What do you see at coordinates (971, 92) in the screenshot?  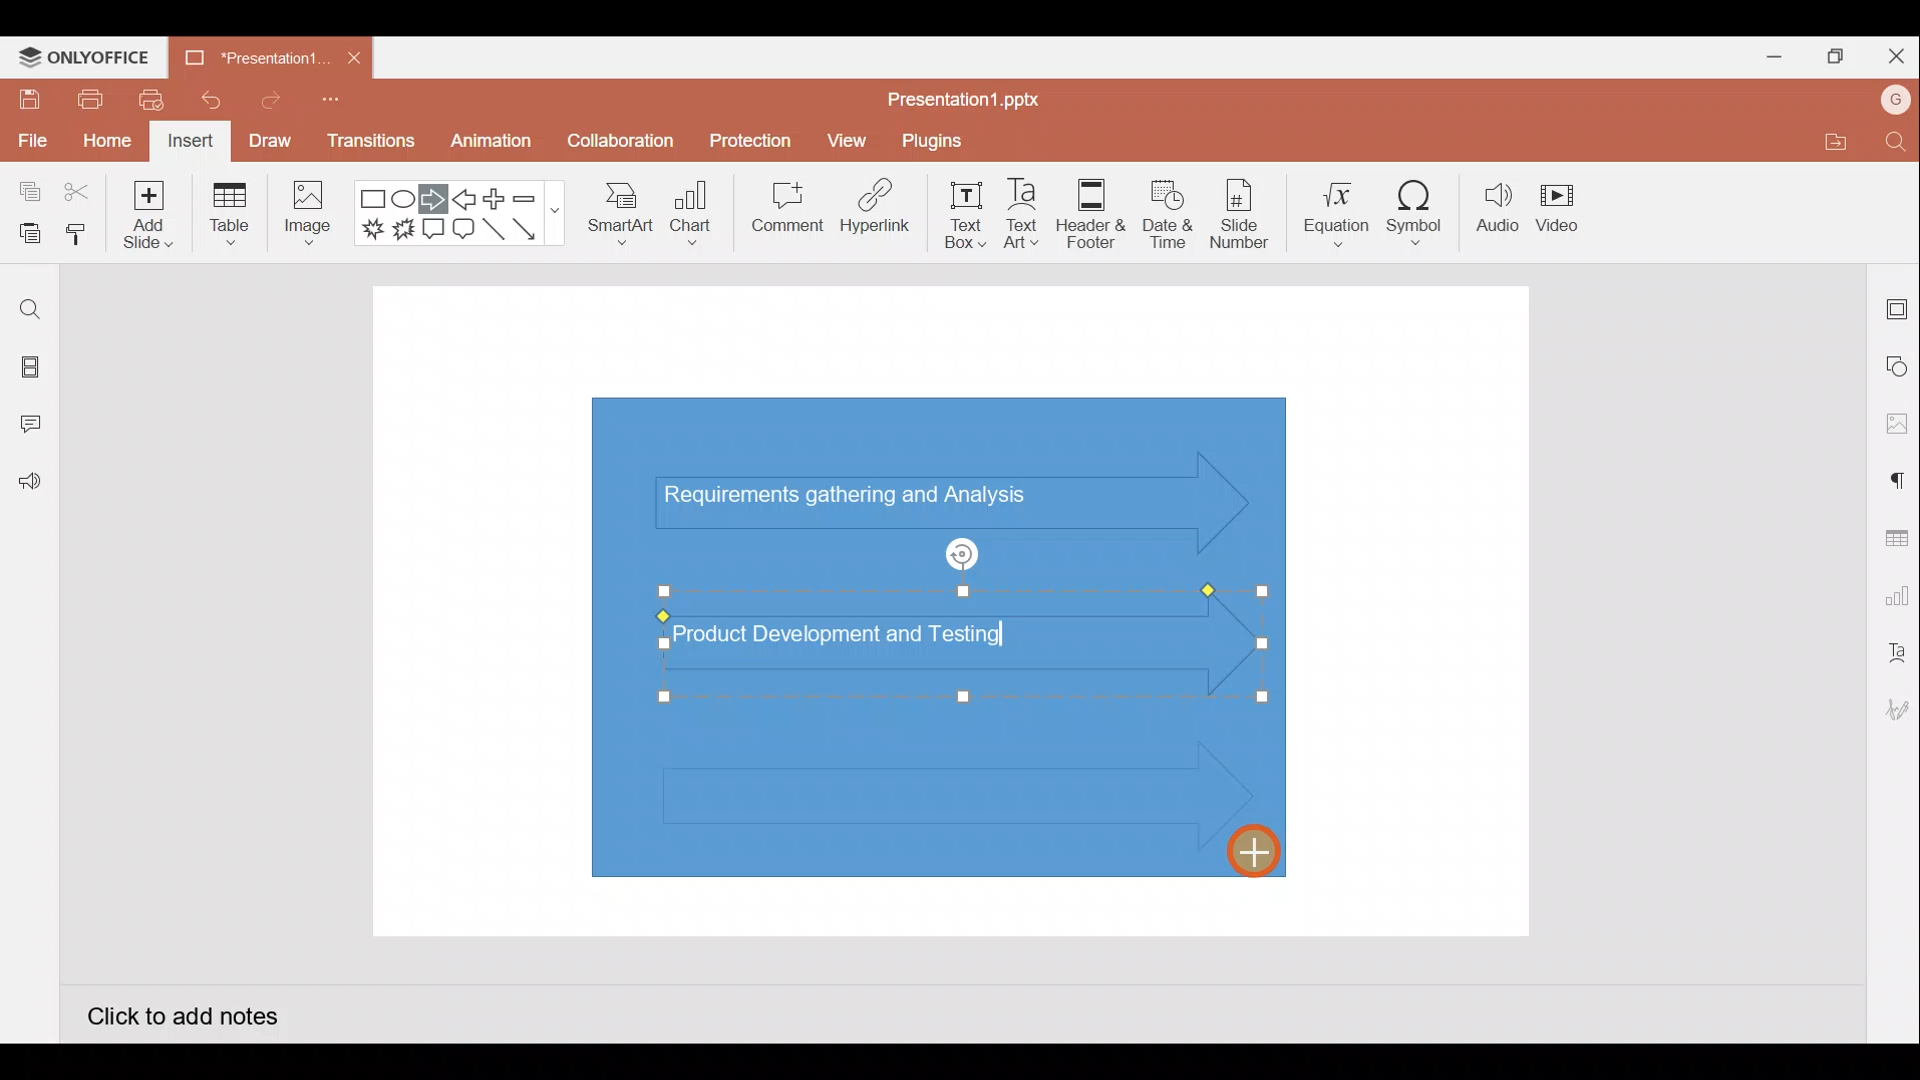 I see `Presentation1.pptx` at bounding box center [971, 92].